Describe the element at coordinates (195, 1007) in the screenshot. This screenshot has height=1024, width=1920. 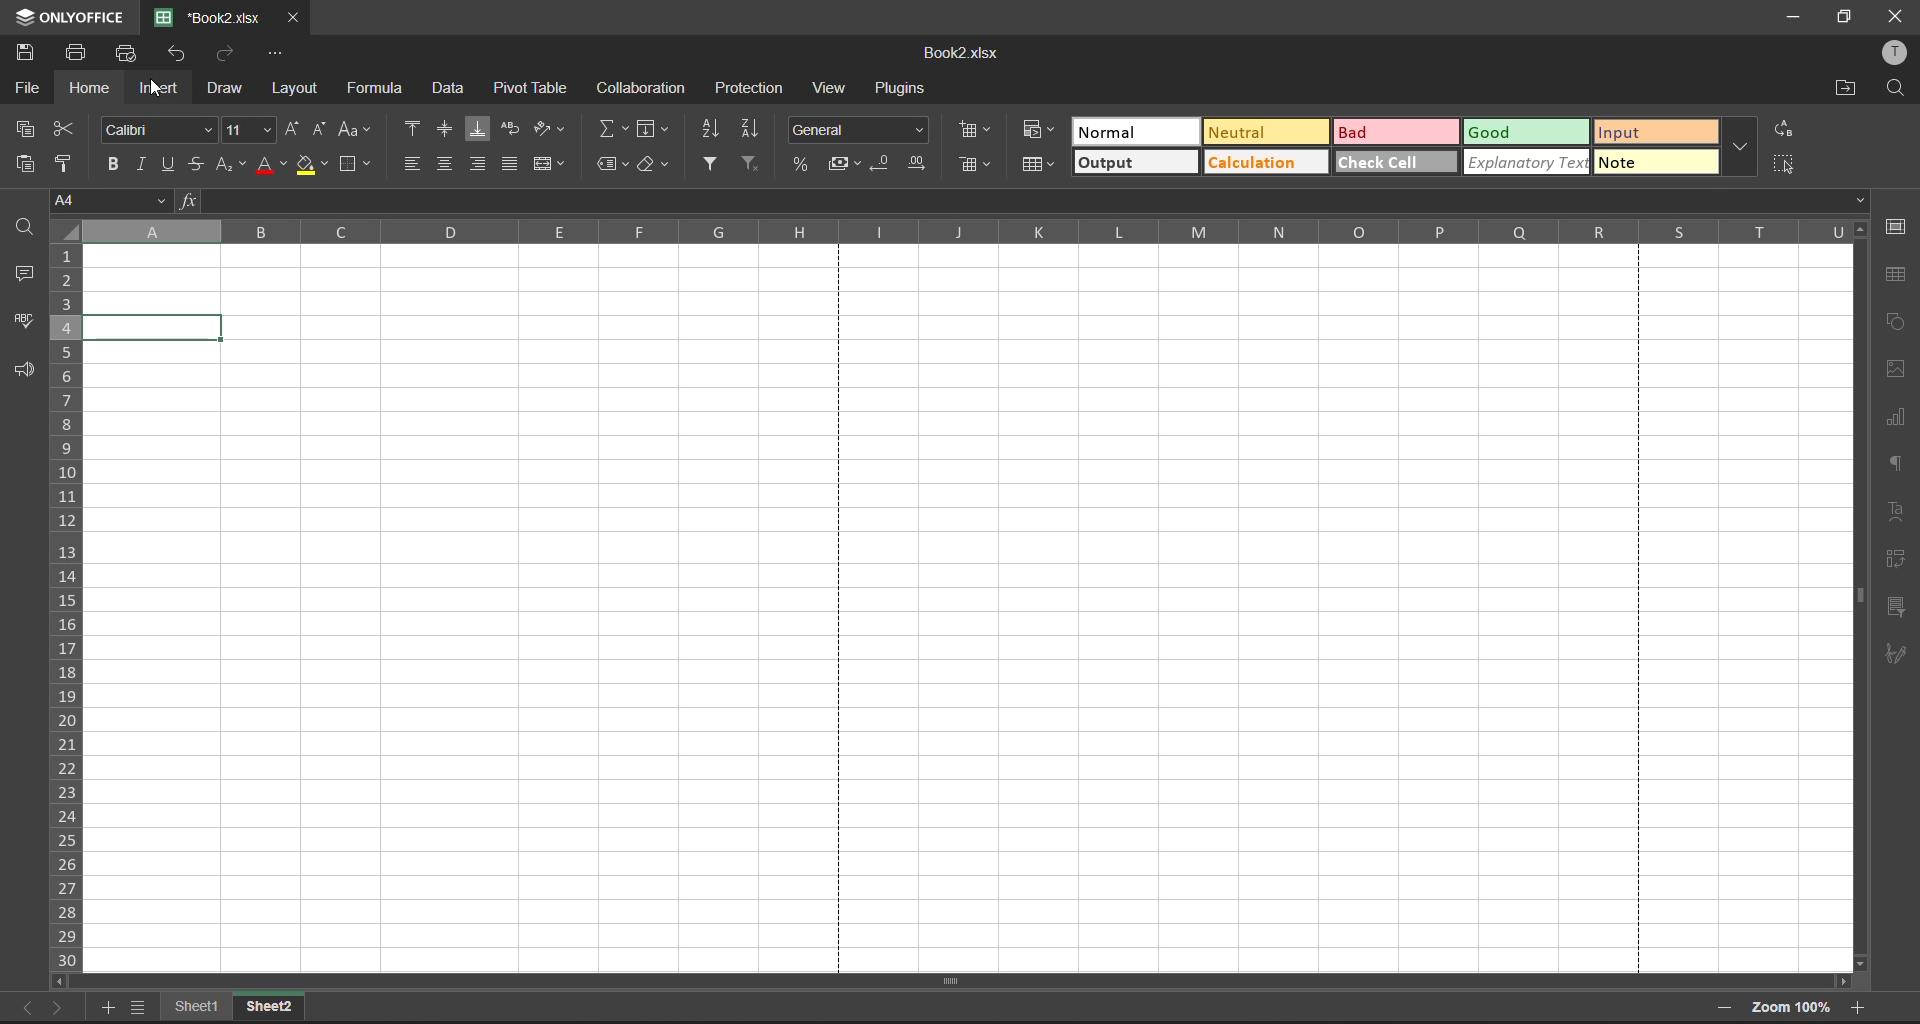
I see `Sheet1` at that location.